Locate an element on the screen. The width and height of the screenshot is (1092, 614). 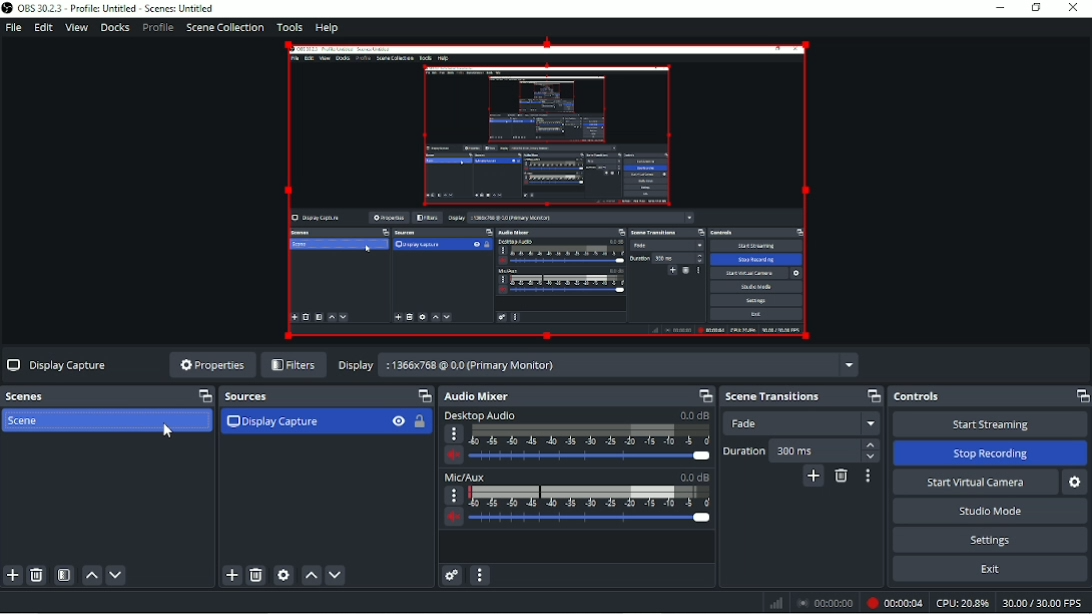
Display capture is located at coordinates (273, 423).